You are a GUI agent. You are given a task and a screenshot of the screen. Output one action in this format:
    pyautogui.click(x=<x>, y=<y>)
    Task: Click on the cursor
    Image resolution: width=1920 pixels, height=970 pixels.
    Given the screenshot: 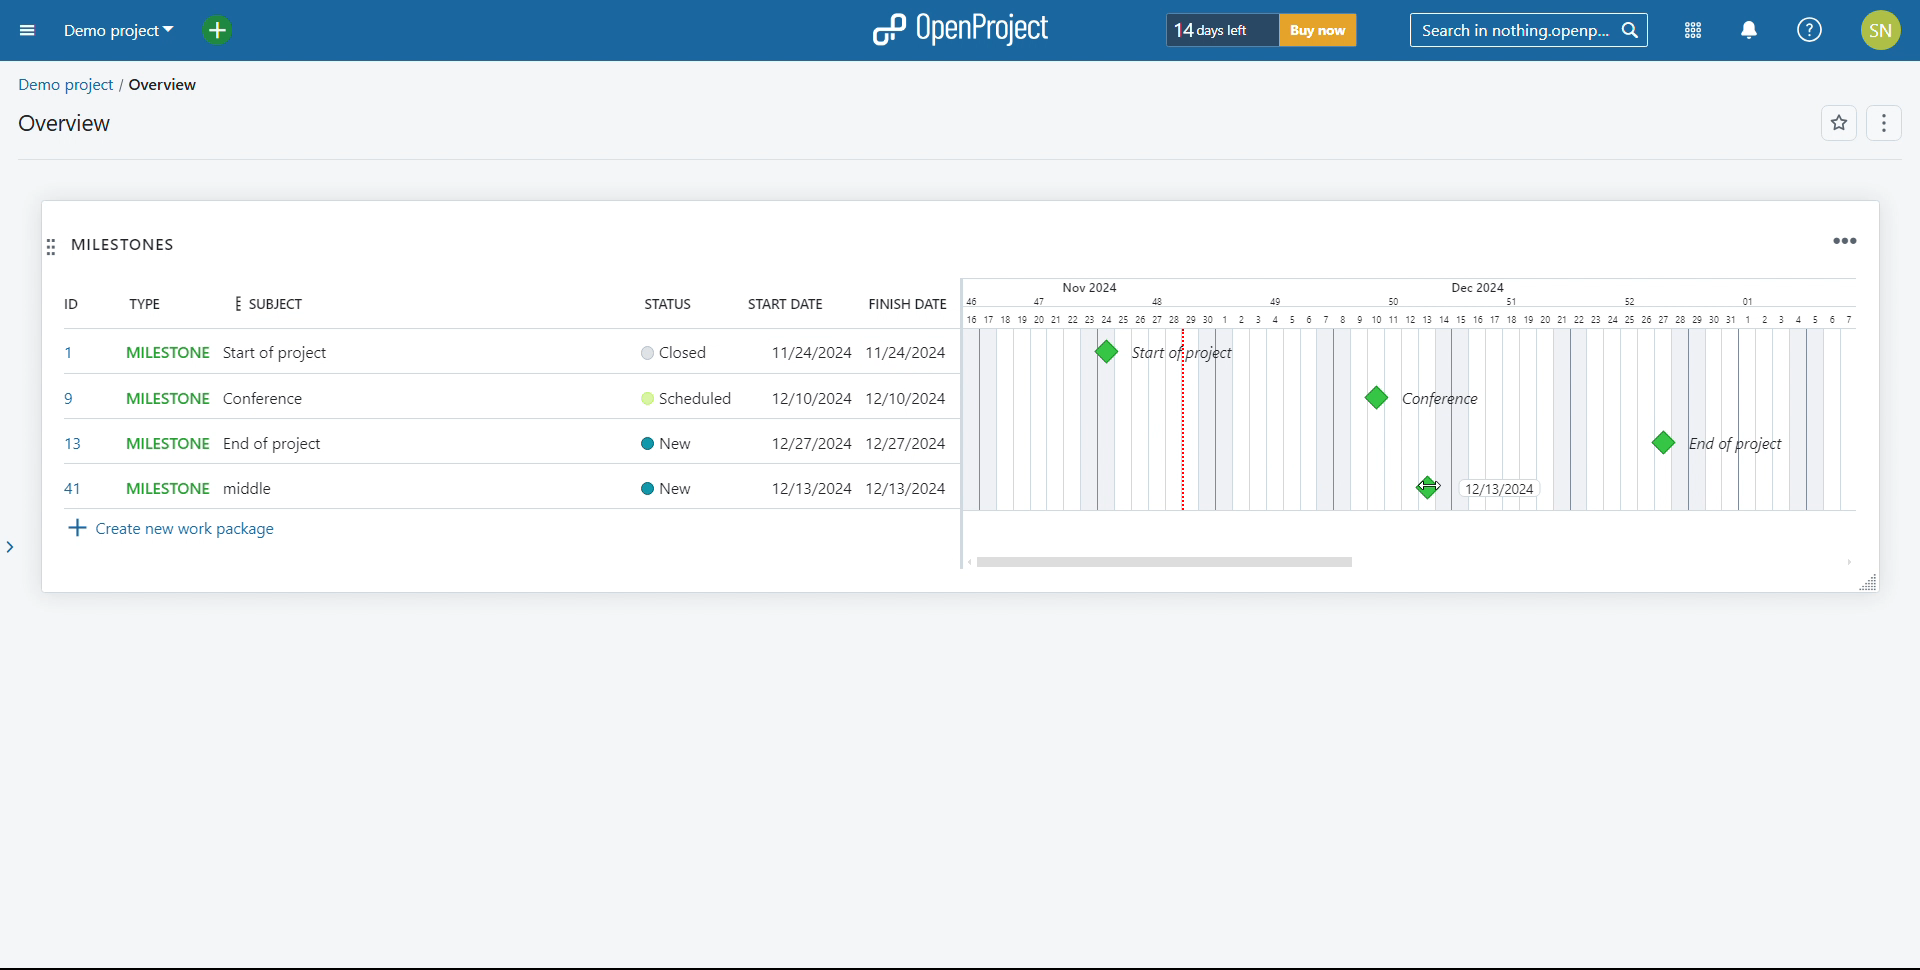 What is the action you would take?
    pyautogui.click(x=1428, y=486)
    